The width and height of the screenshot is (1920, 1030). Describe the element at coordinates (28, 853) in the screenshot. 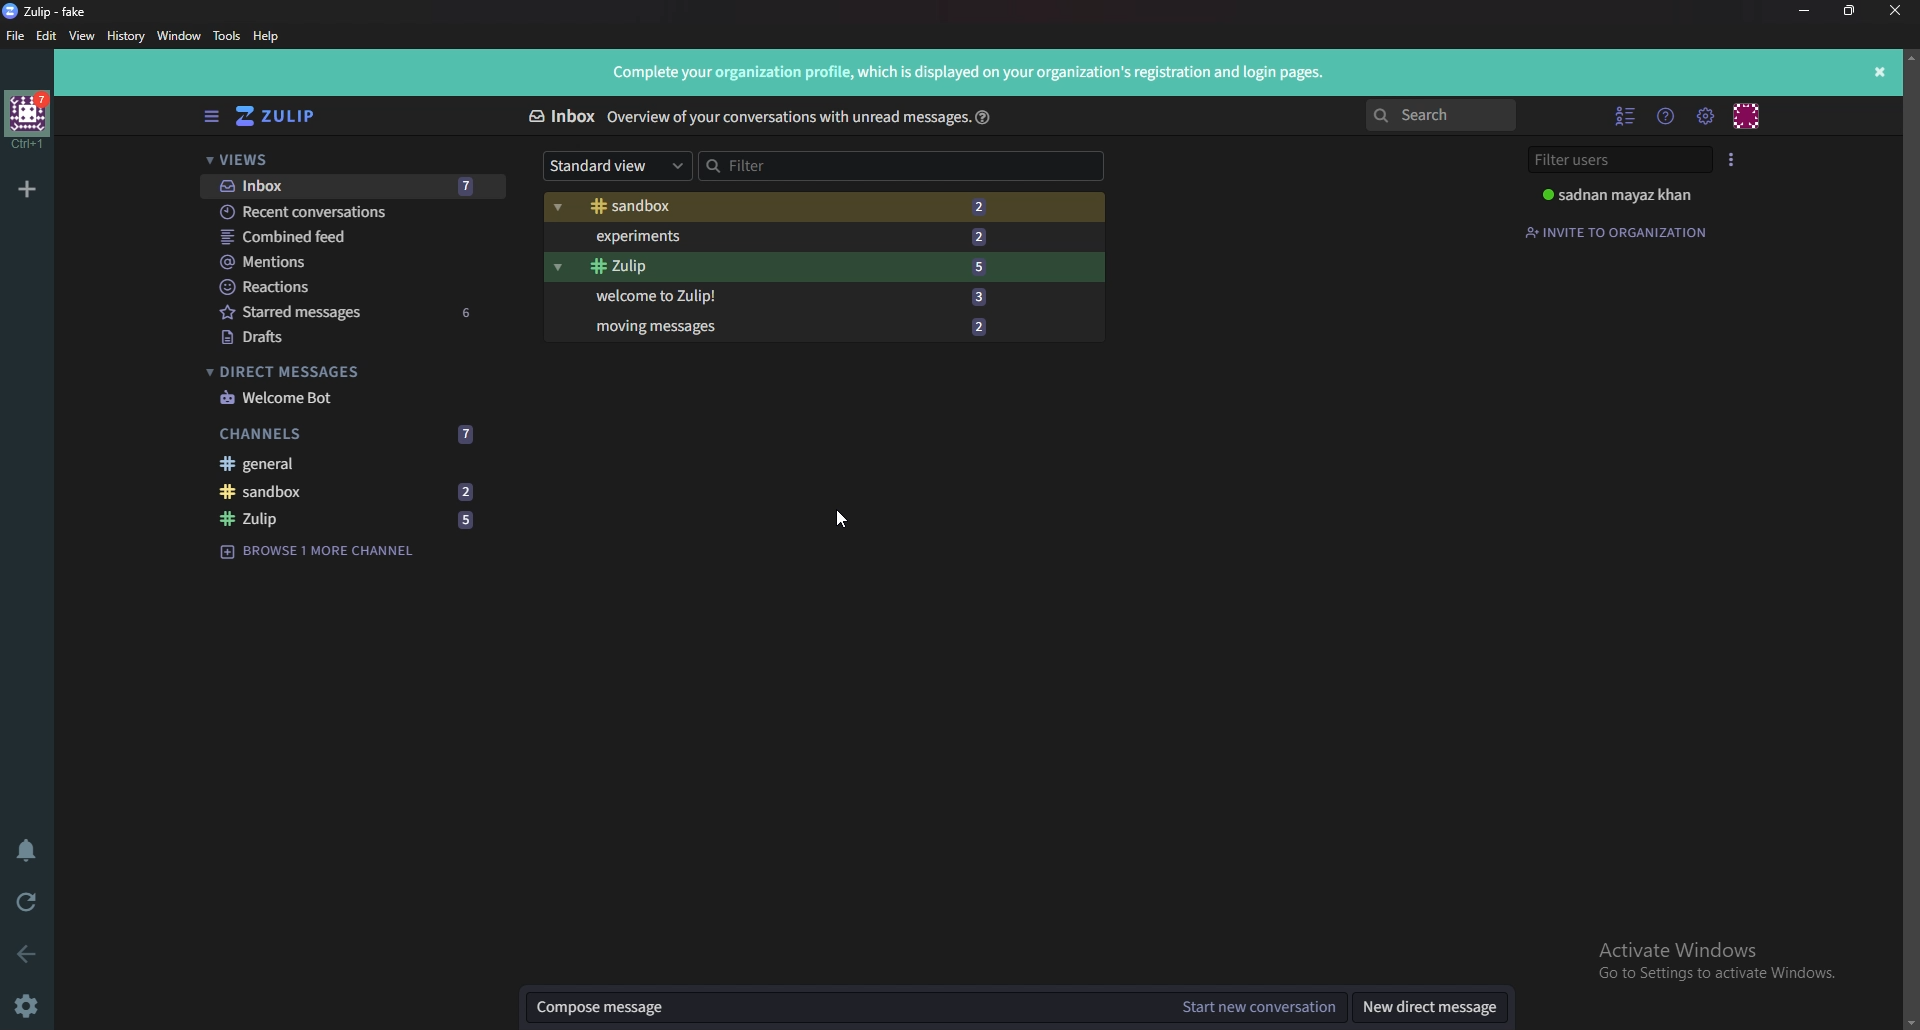

I see `Enable do not disturb` at that location.